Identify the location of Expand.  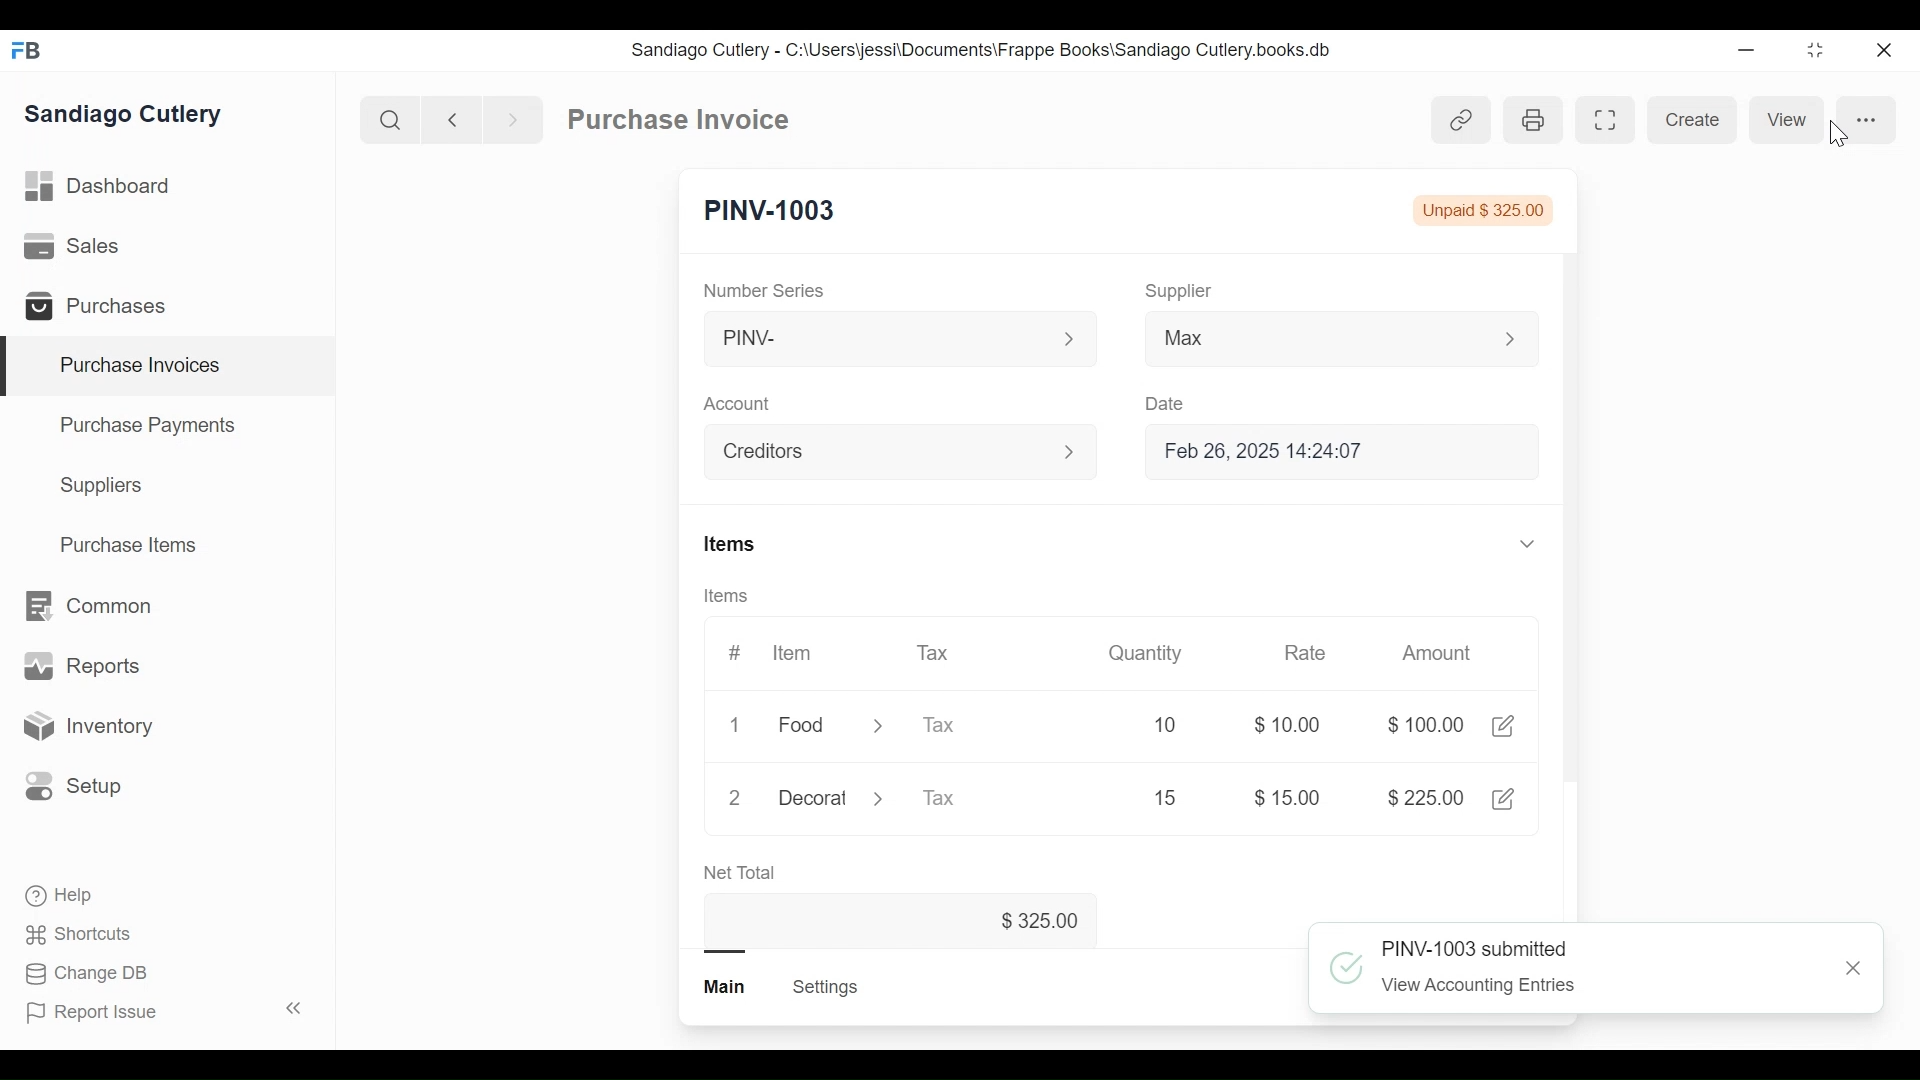
(882, 798).